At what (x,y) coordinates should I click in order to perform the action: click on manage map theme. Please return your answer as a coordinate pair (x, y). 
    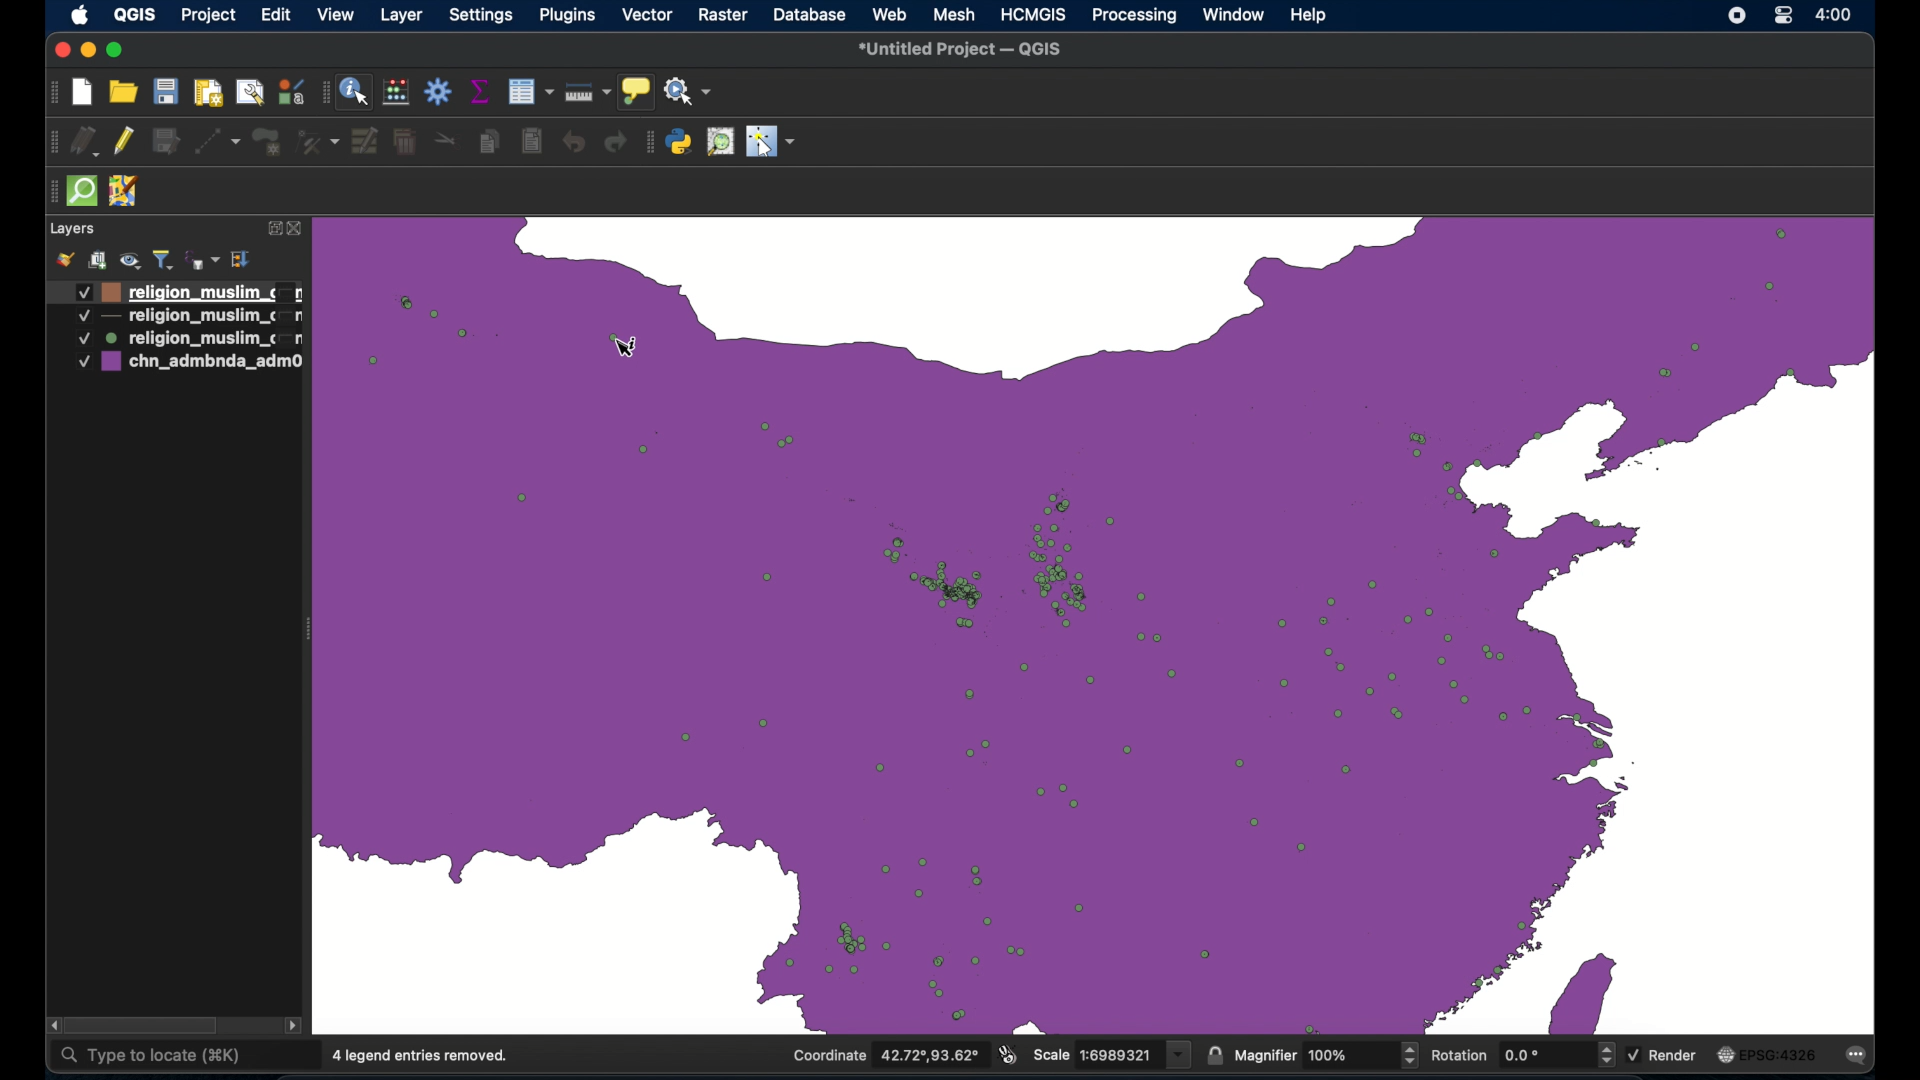
    Looking at the image, I should click on (131, 258).